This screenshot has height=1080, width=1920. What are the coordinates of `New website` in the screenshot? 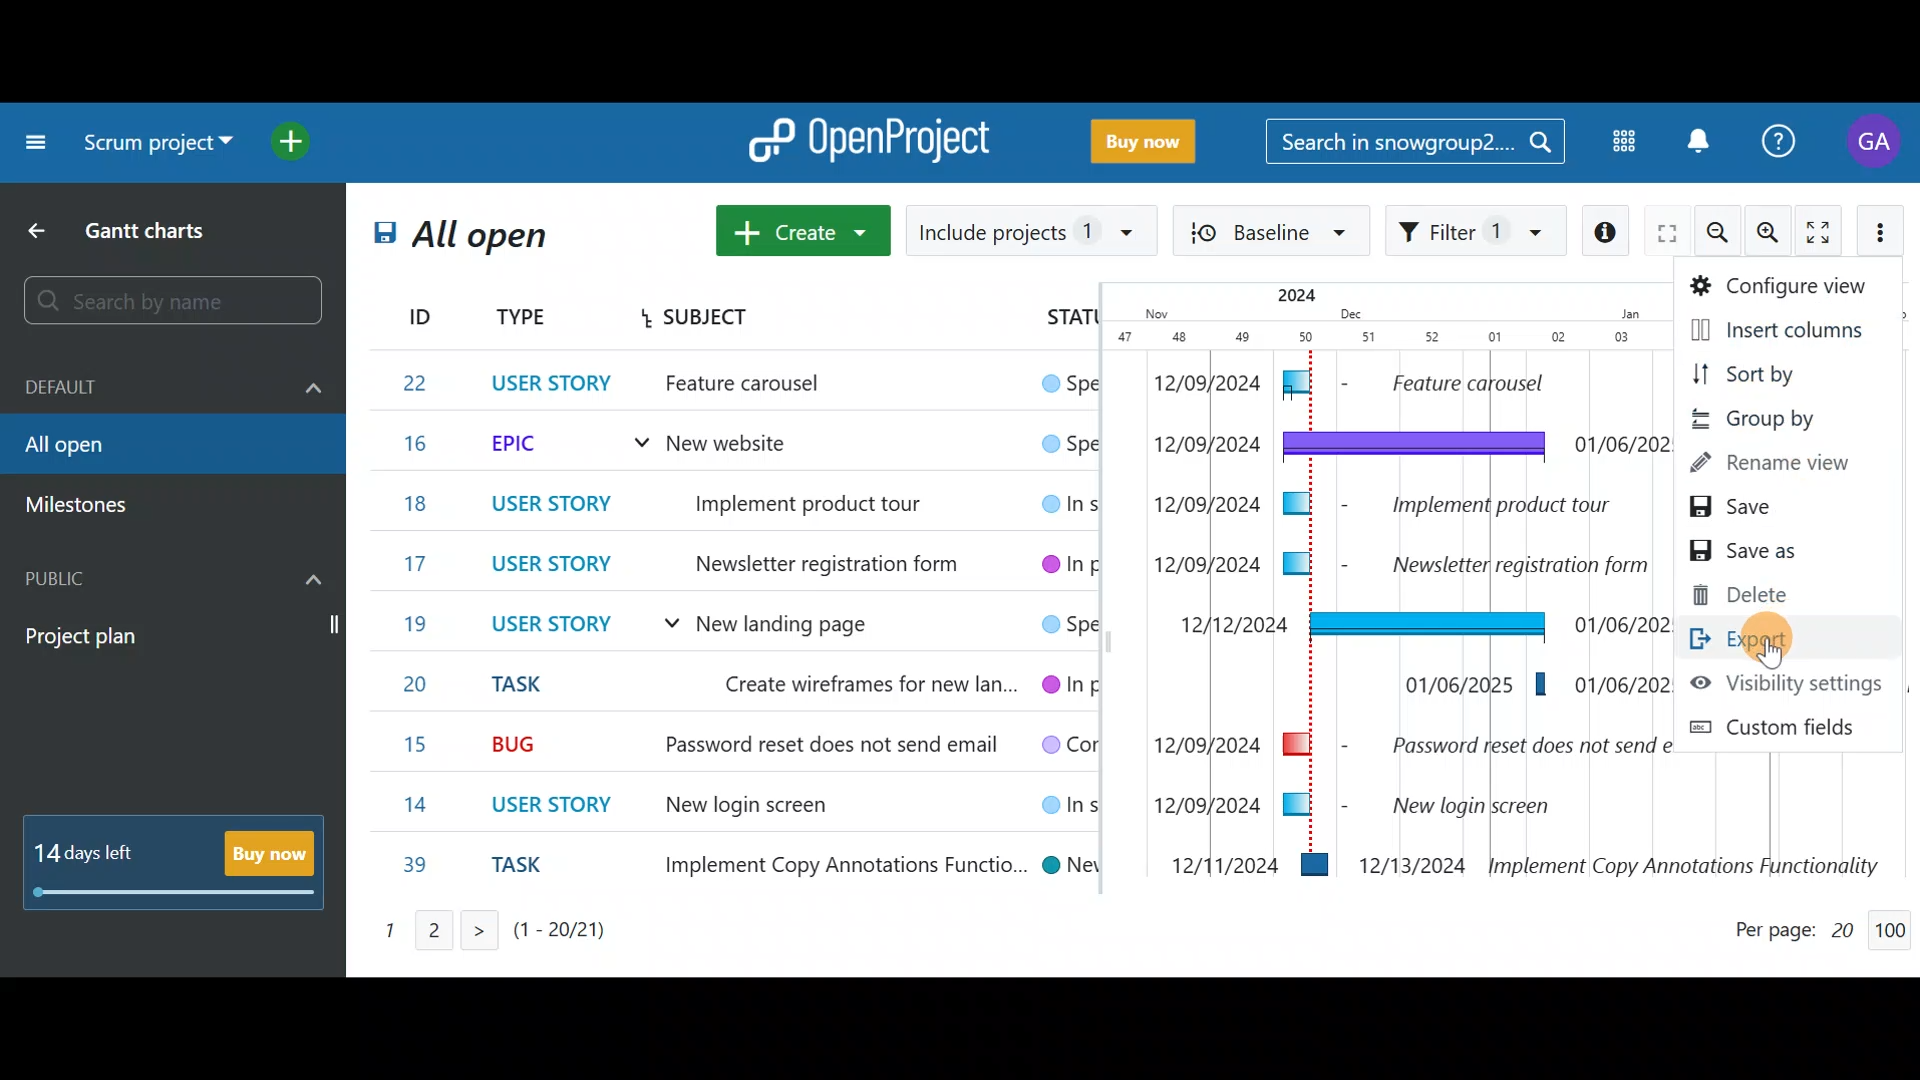 It's located at (727, 447).